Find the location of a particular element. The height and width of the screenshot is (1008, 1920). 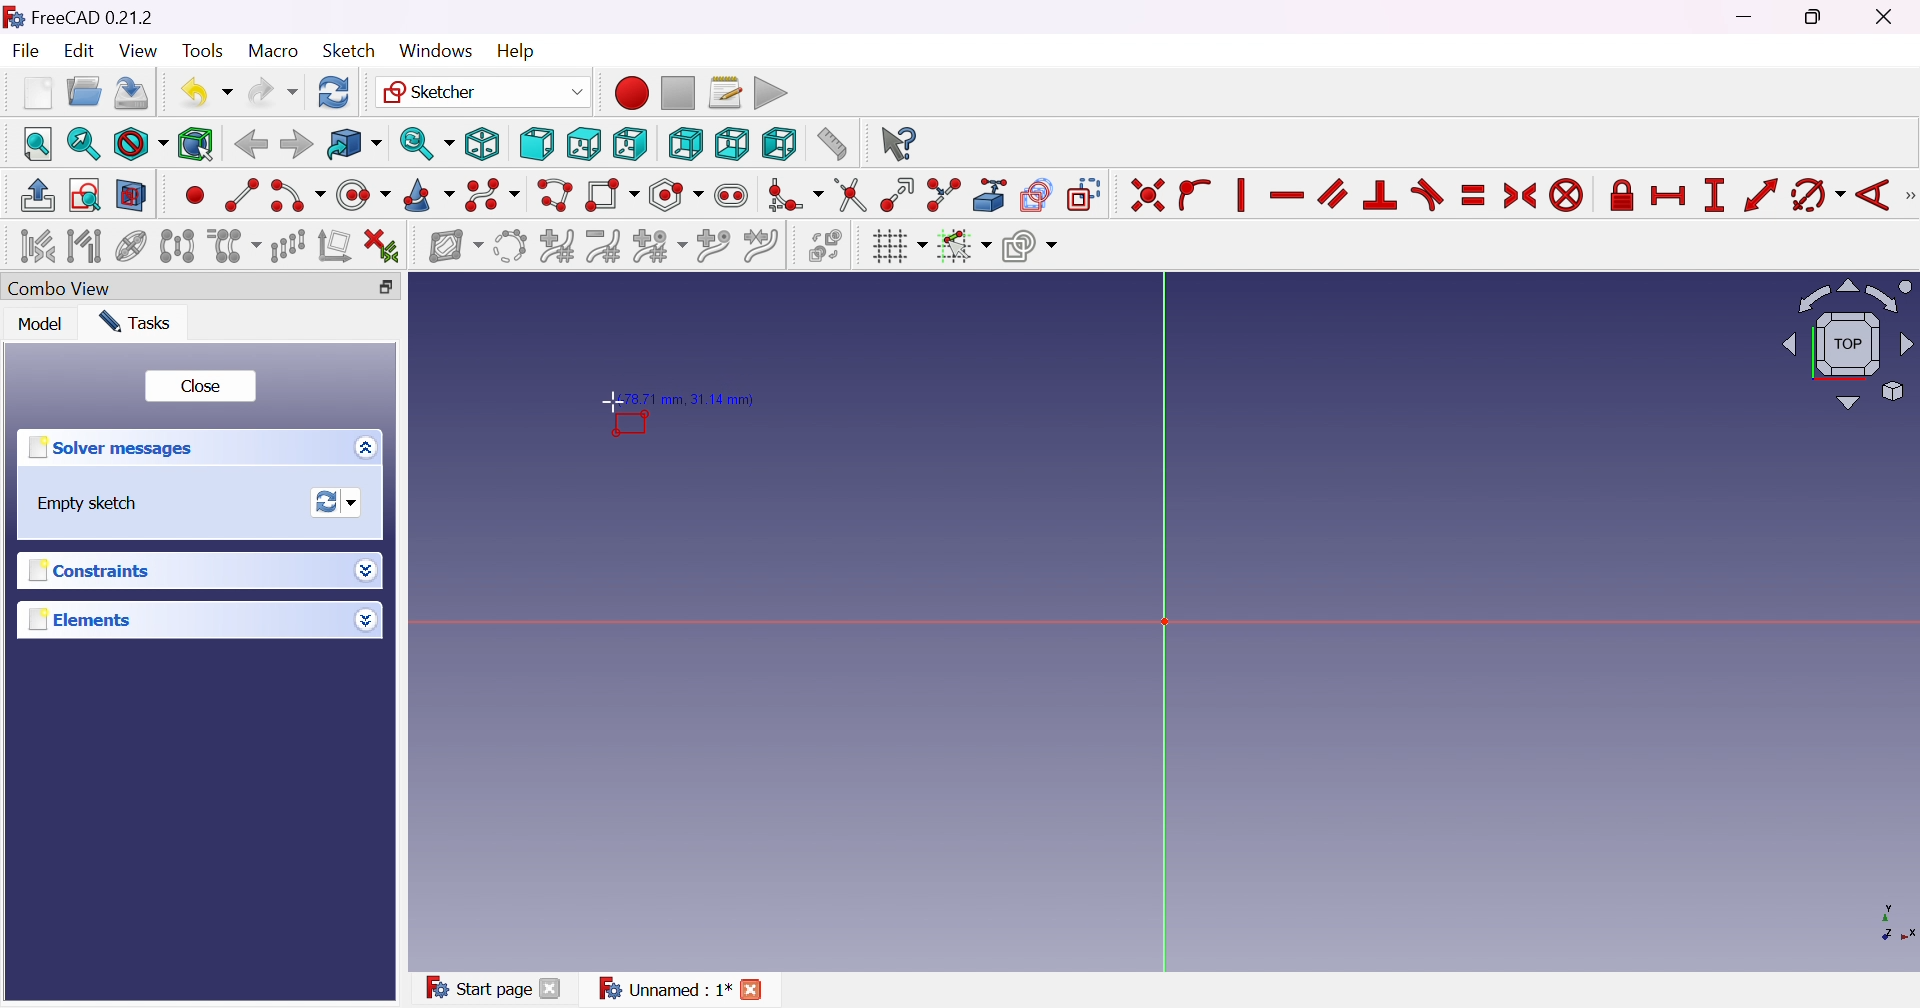

Create carbon copy is located at coordinates (1037, 195).